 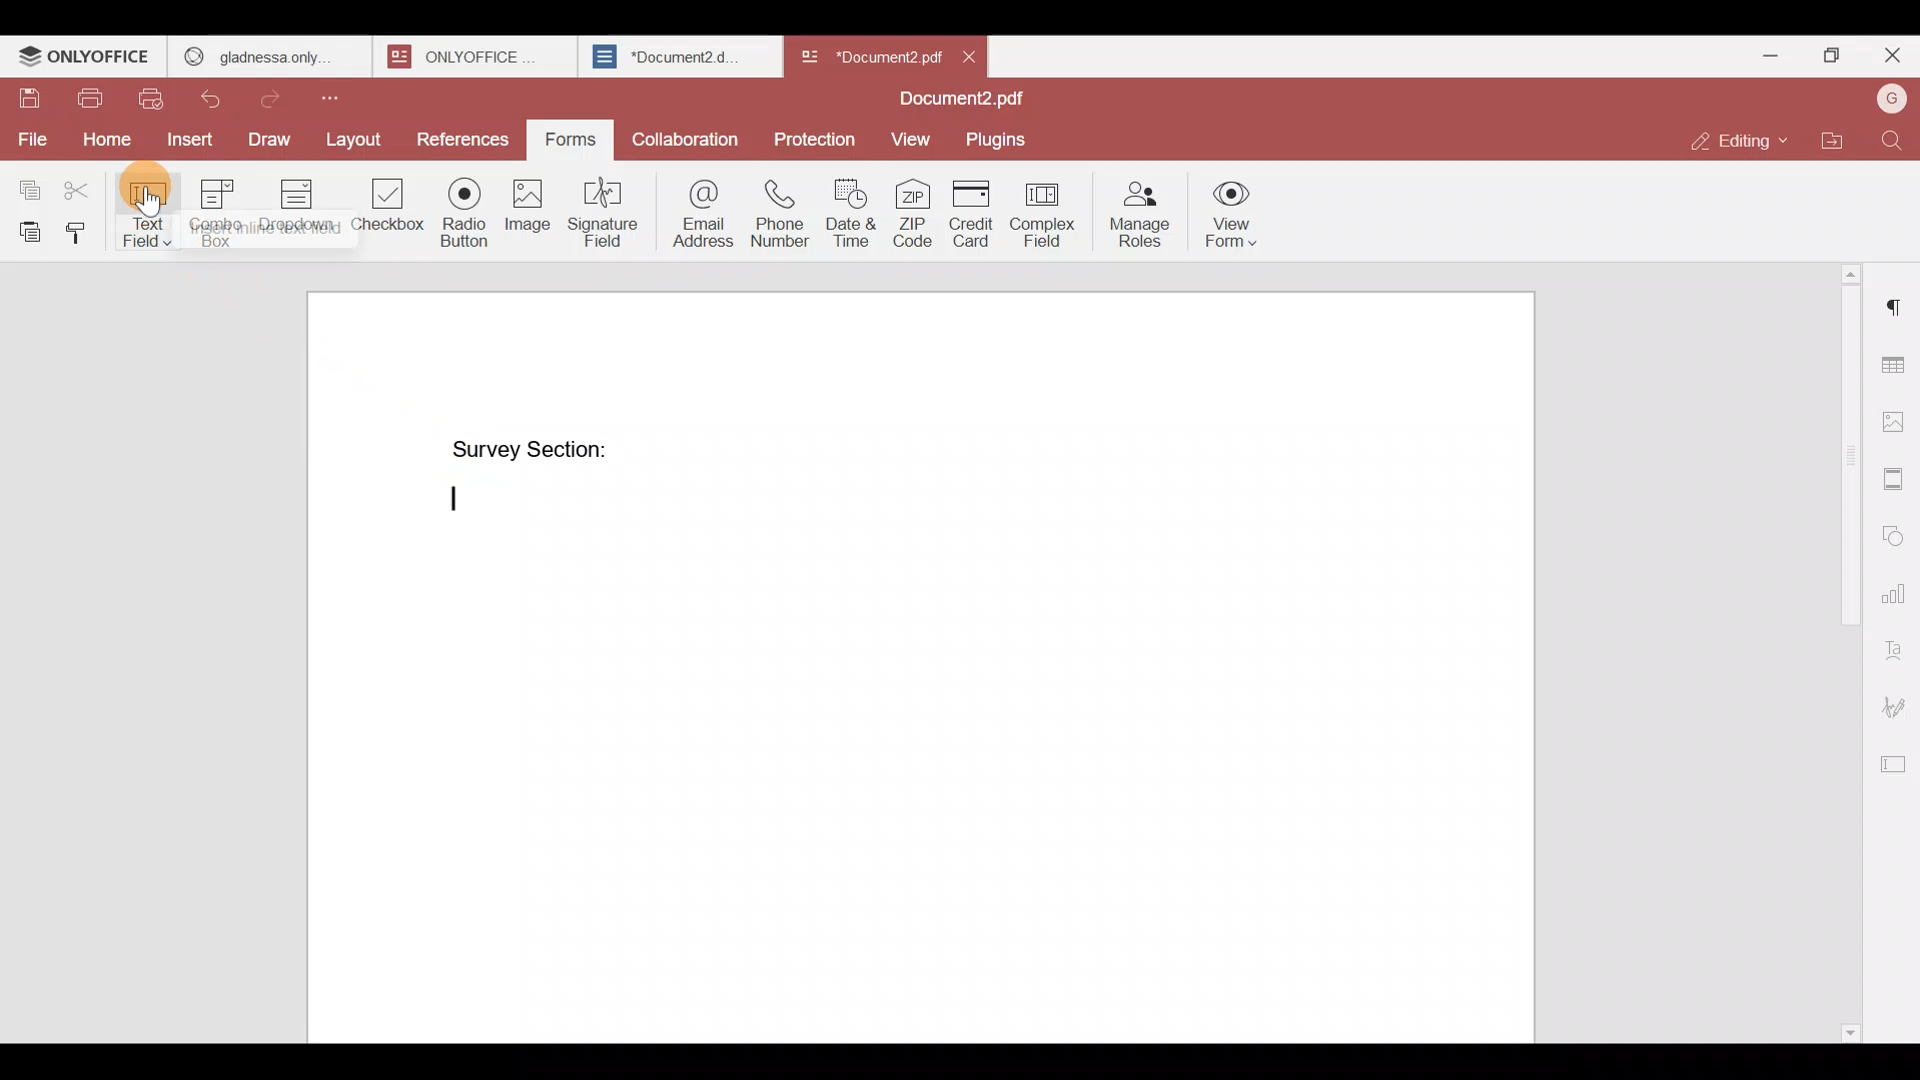 I want to click on Home, so click(x=104, y=137).